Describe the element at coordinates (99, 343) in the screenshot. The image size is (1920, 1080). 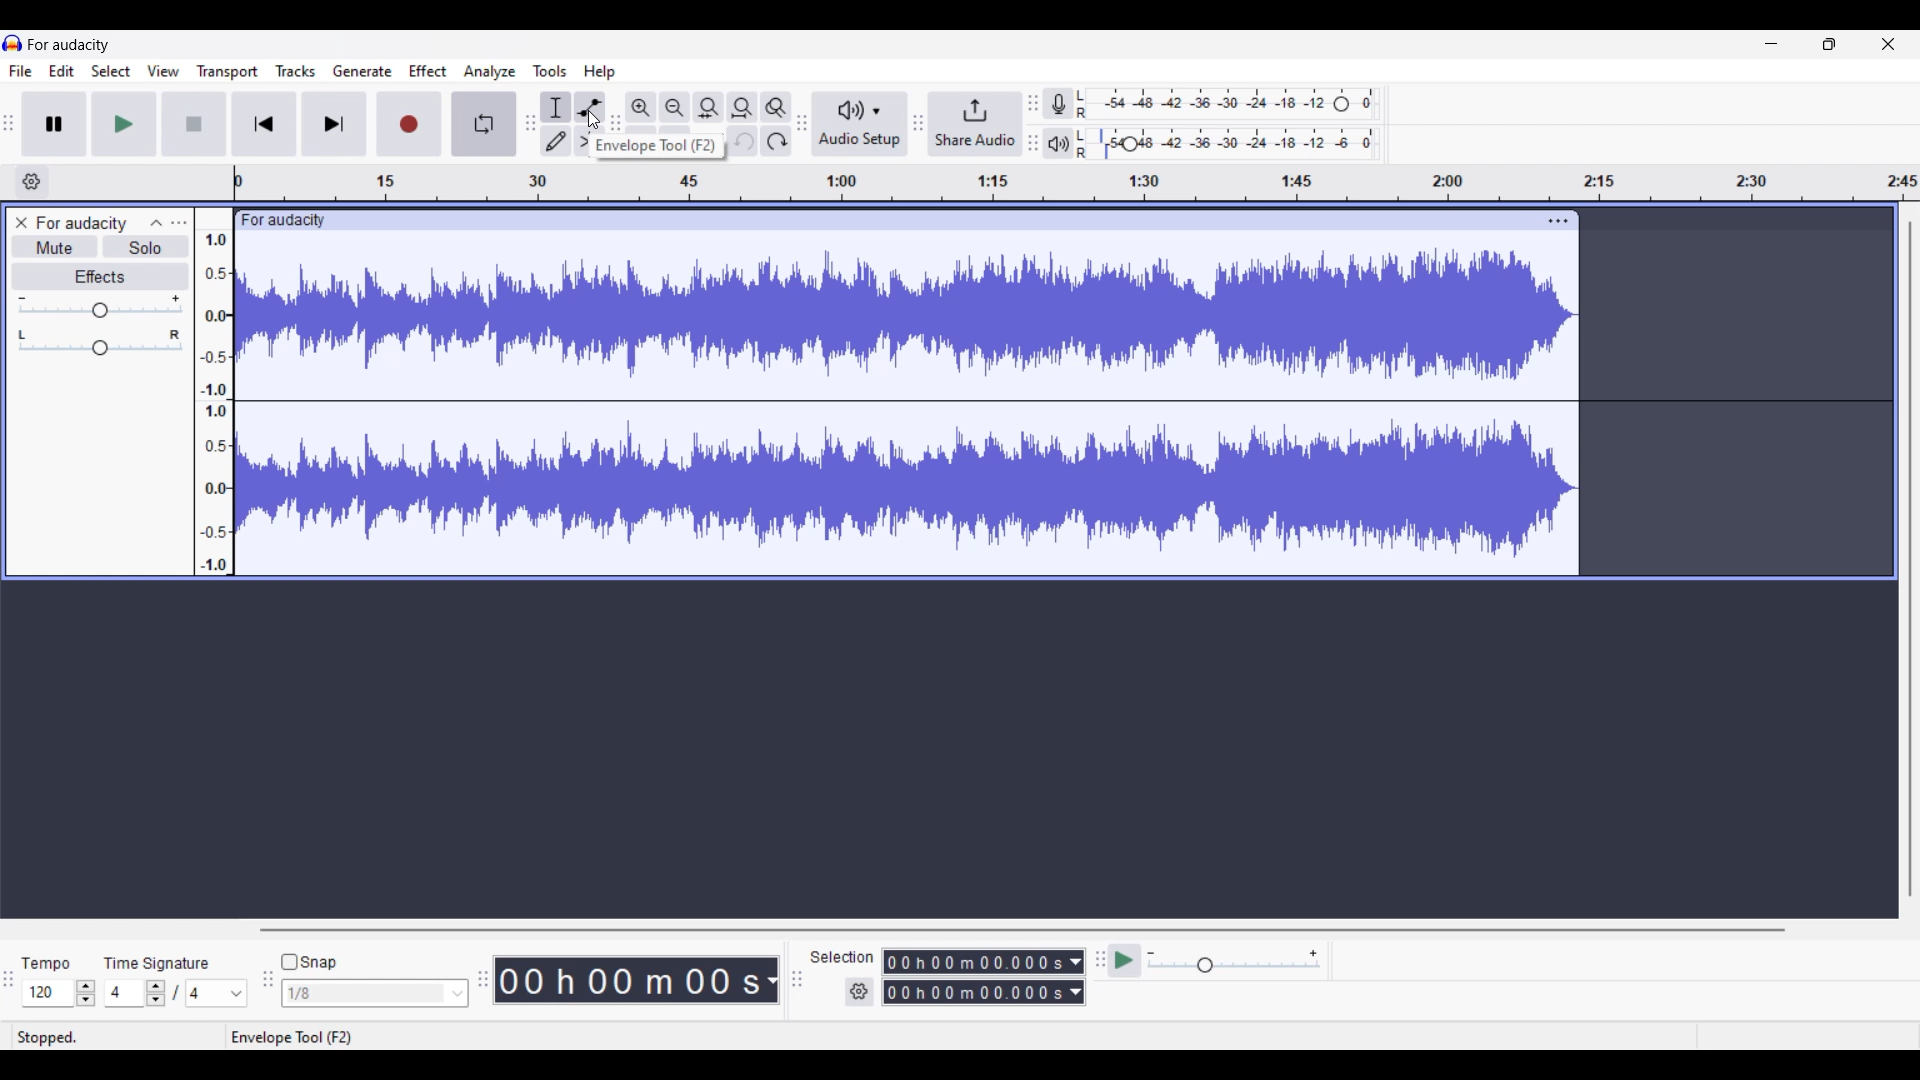
I see `Pan slider` at that location.